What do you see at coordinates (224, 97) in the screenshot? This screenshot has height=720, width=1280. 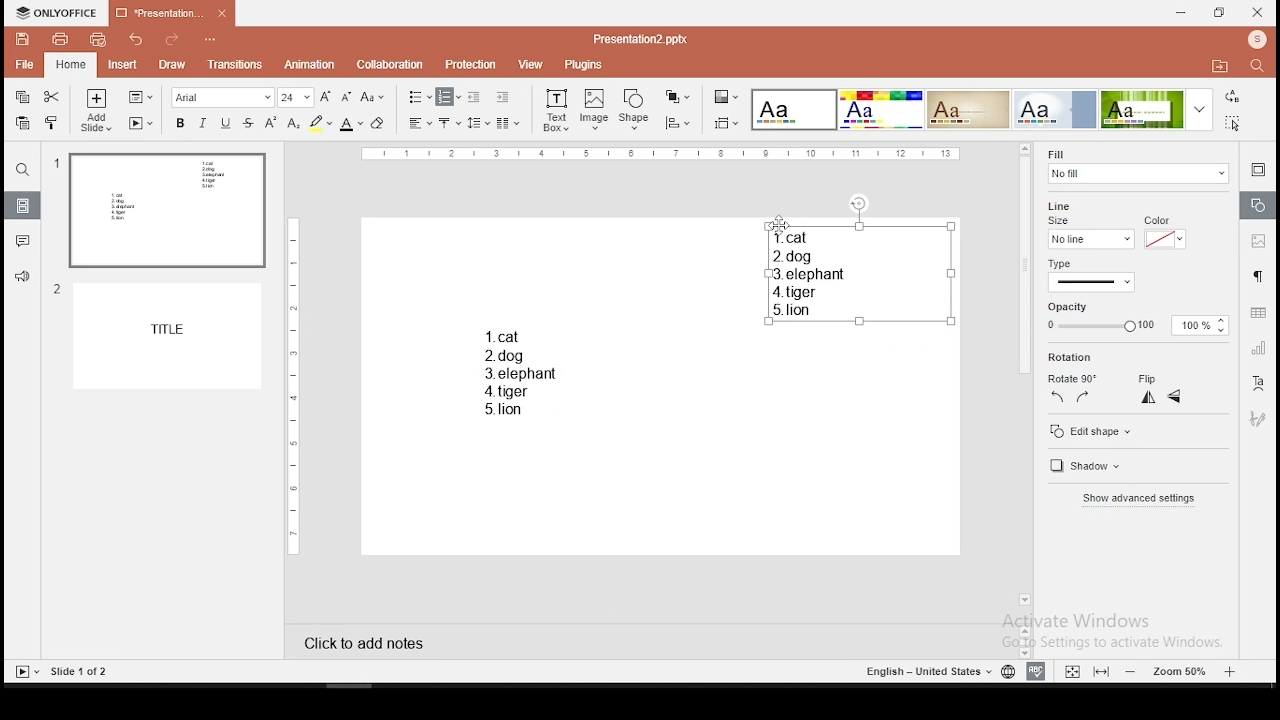 I see `font` at bounding box center [224, 97].